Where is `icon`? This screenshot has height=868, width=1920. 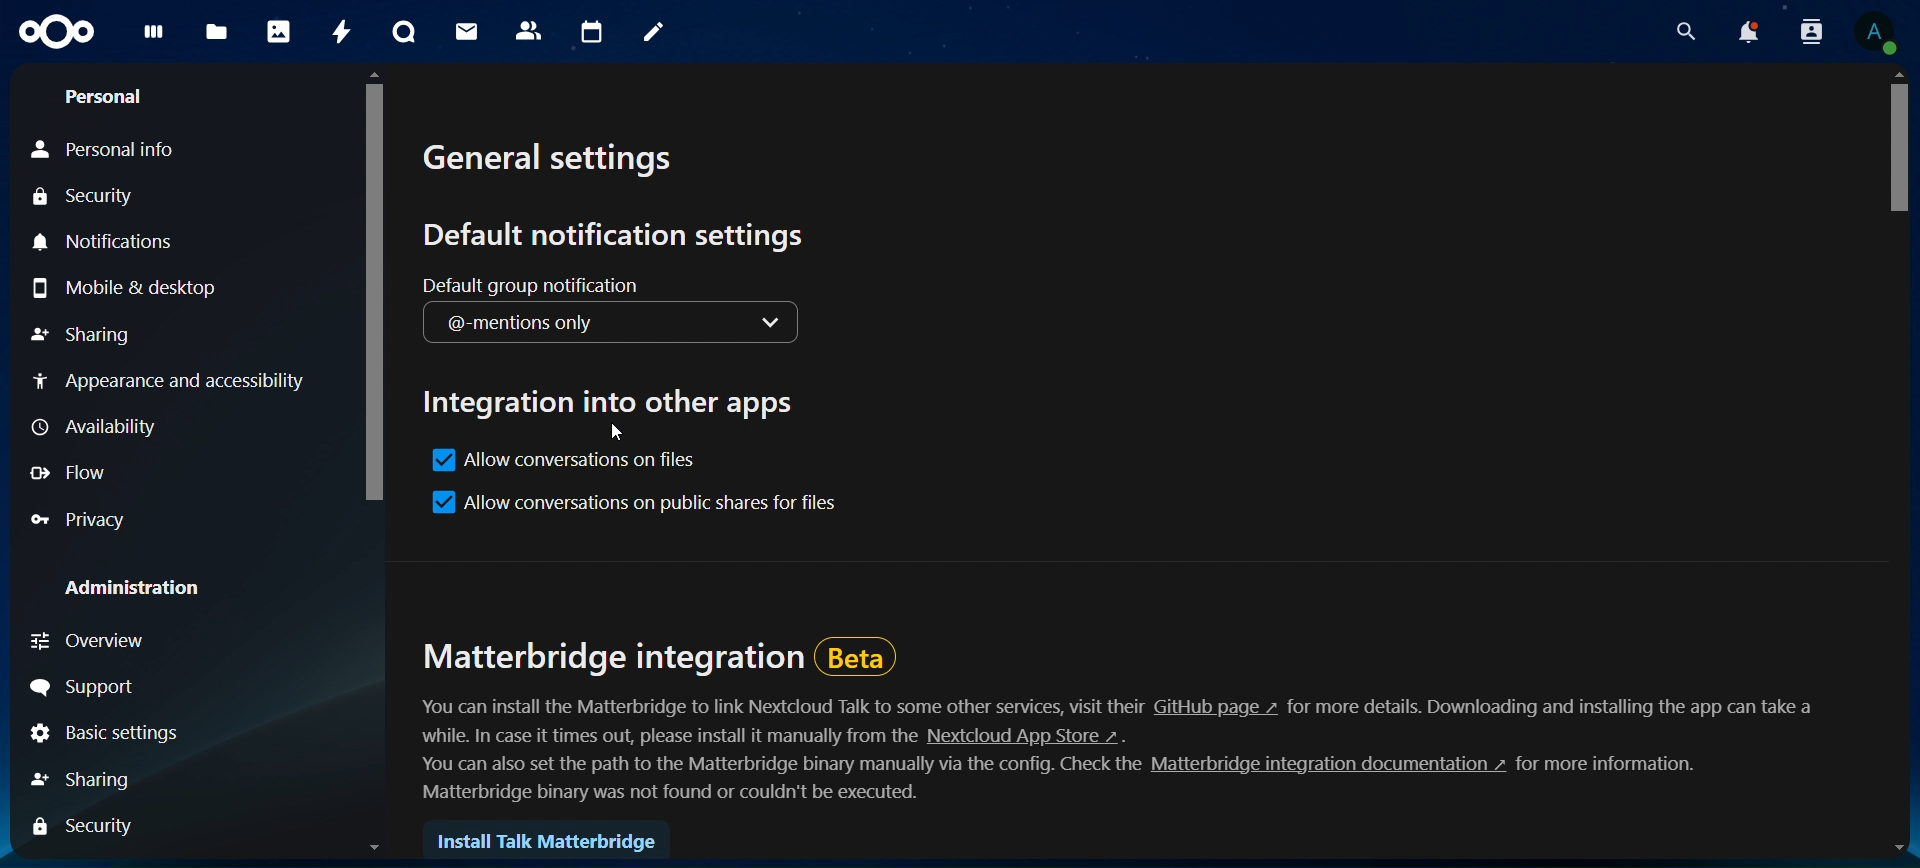
icon is located at coordinates (60, 37).